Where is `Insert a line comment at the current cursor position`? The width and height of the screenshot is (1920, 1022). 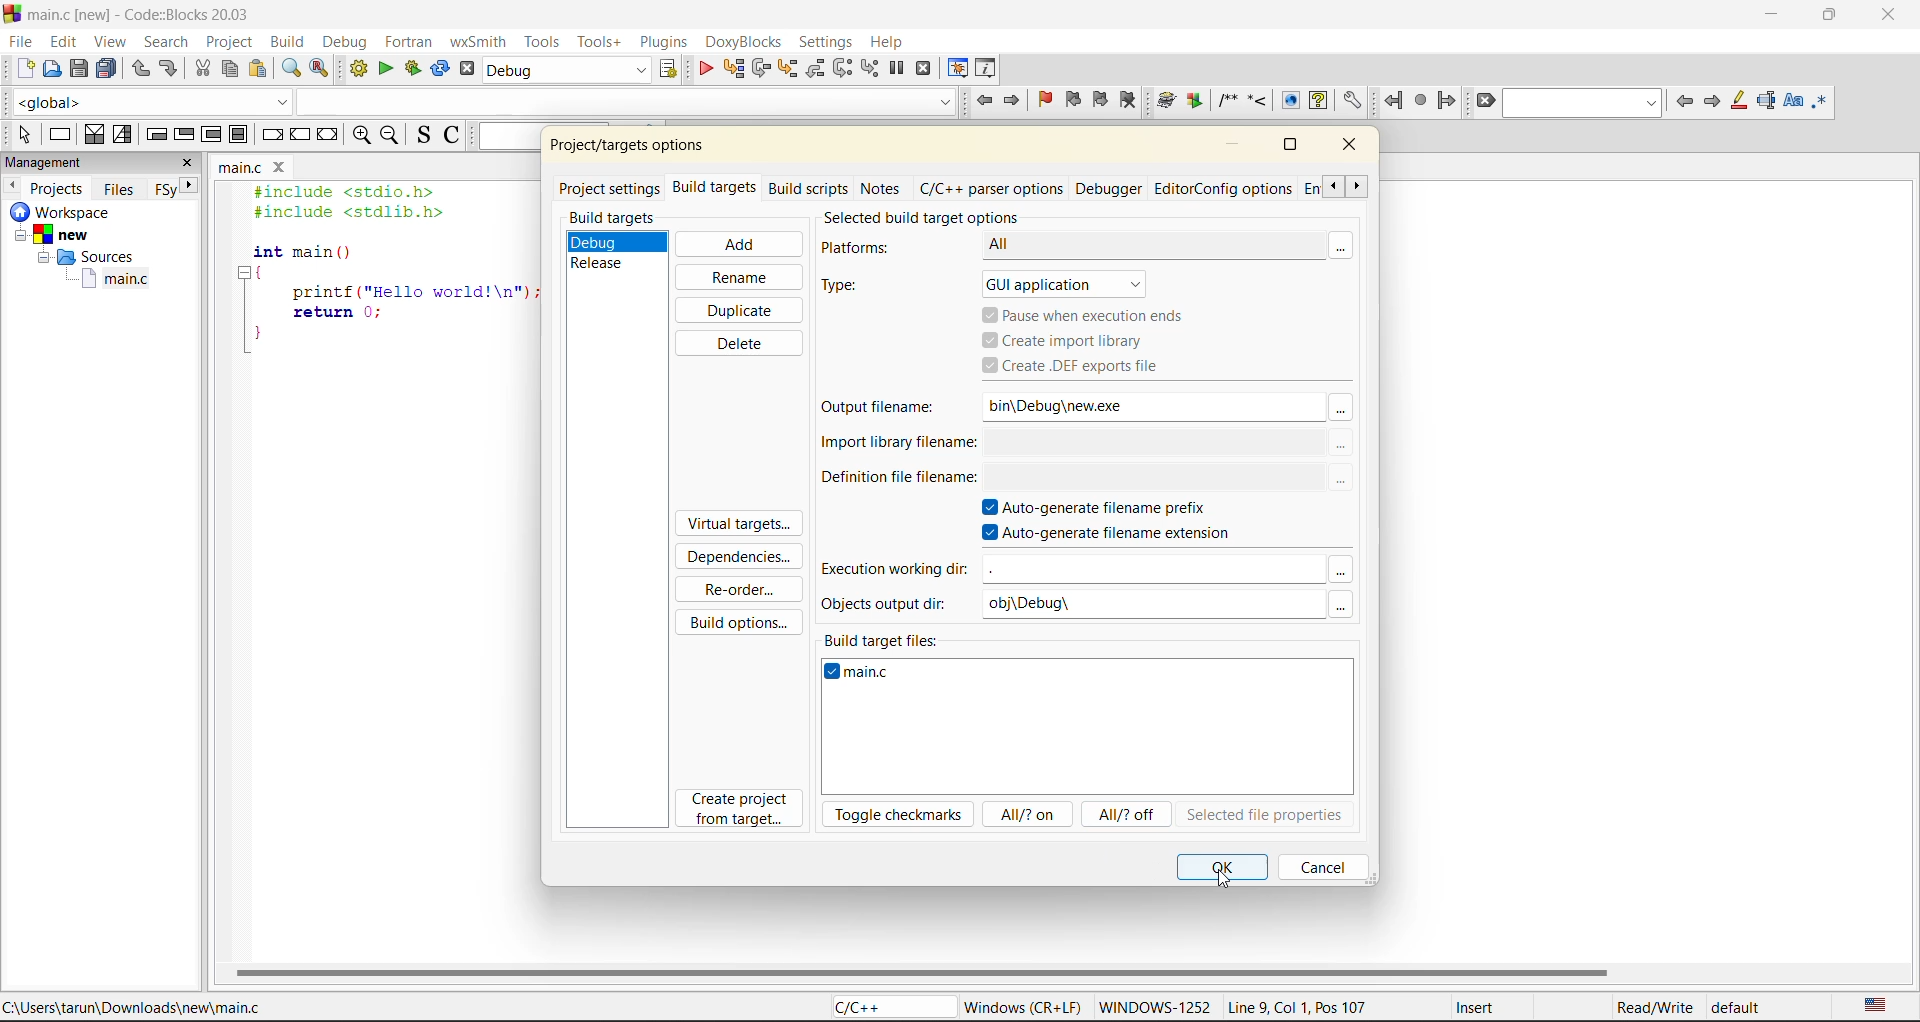
Insert a line comment at the current cursor position is located at coordinates (1256, 100).